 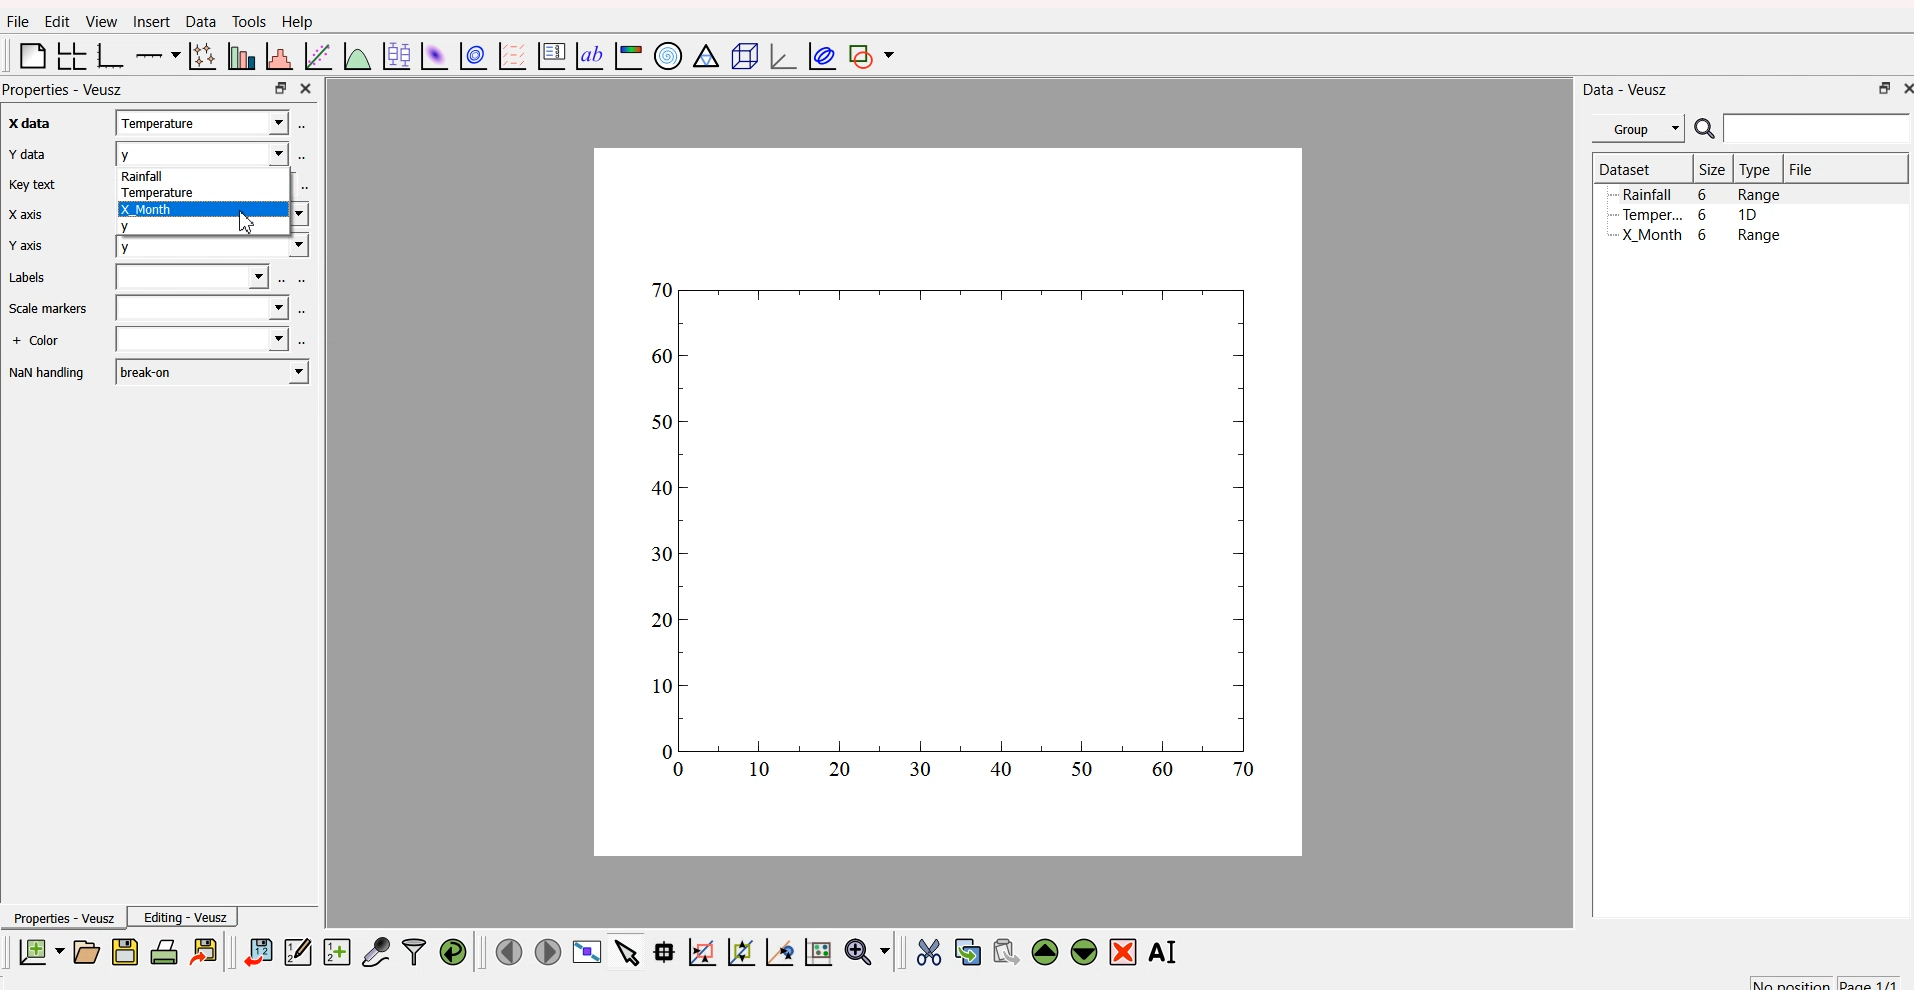 I want to click on move up the widget, so click(x=1044, y=952).